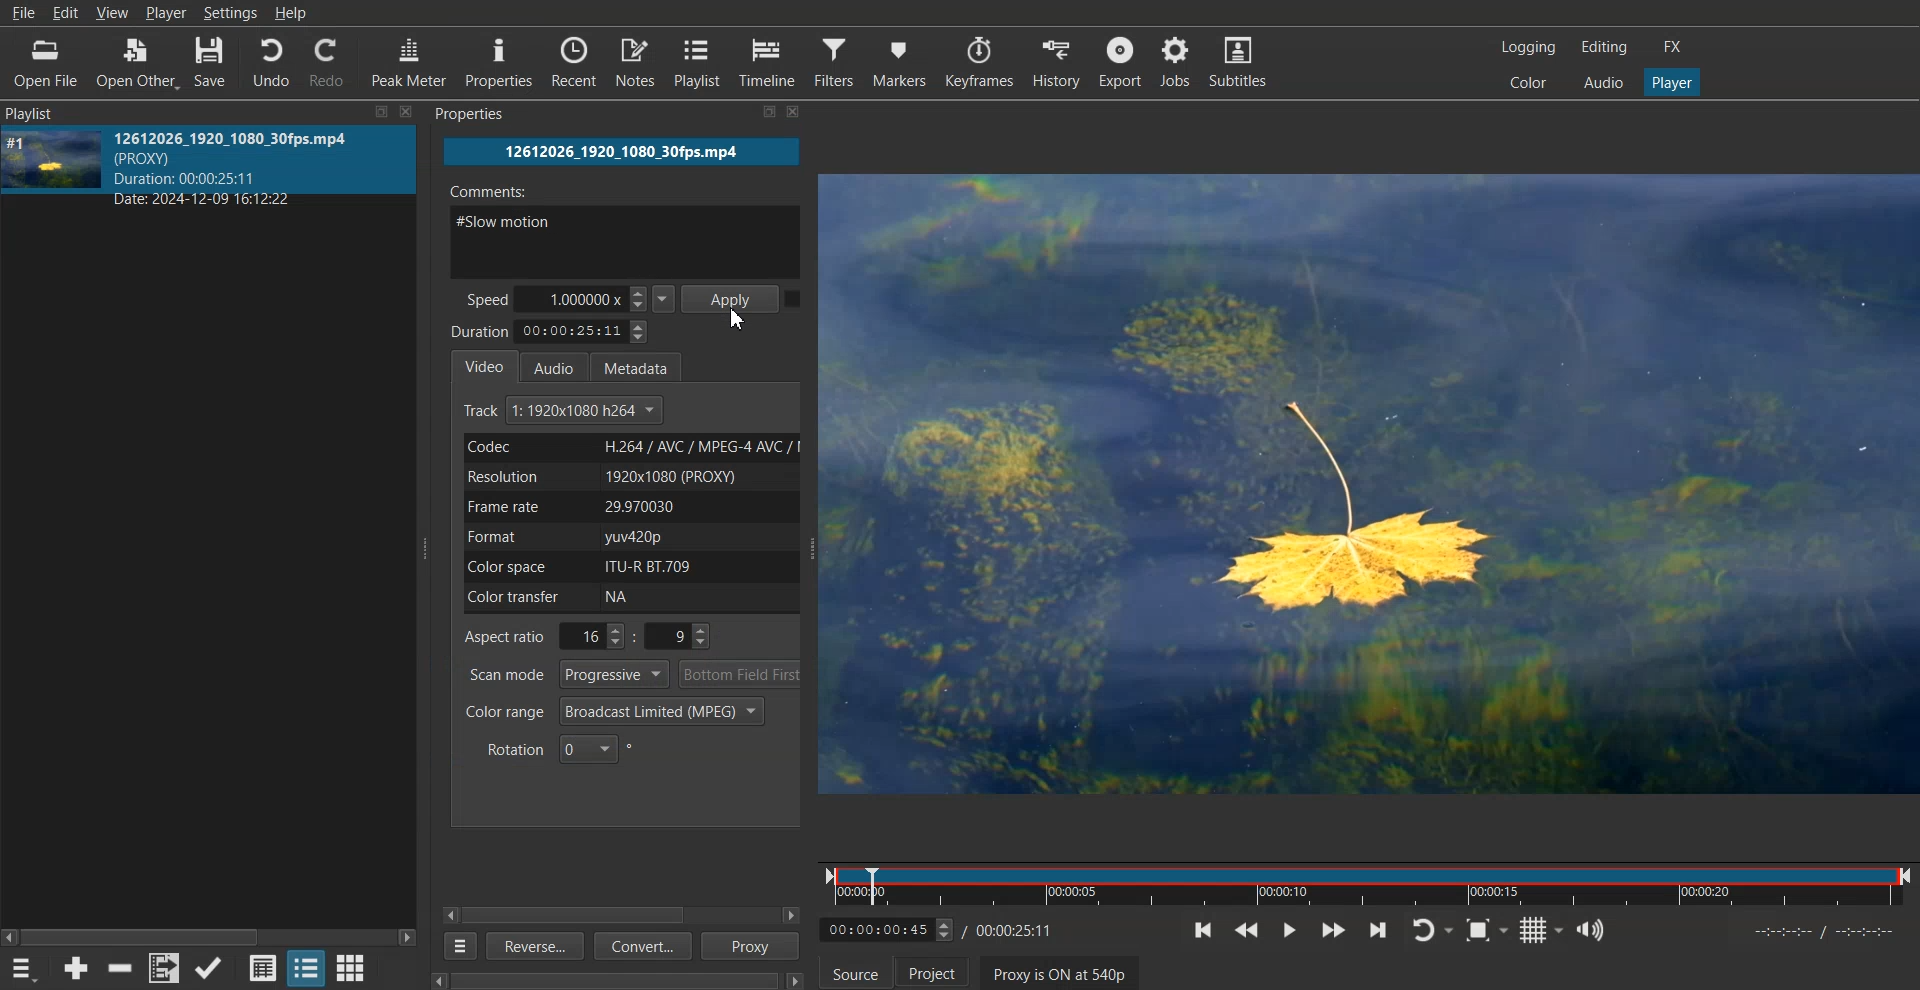 This screenshot has width=1920, height=990. I want to click on Settings, so click(230, 13).